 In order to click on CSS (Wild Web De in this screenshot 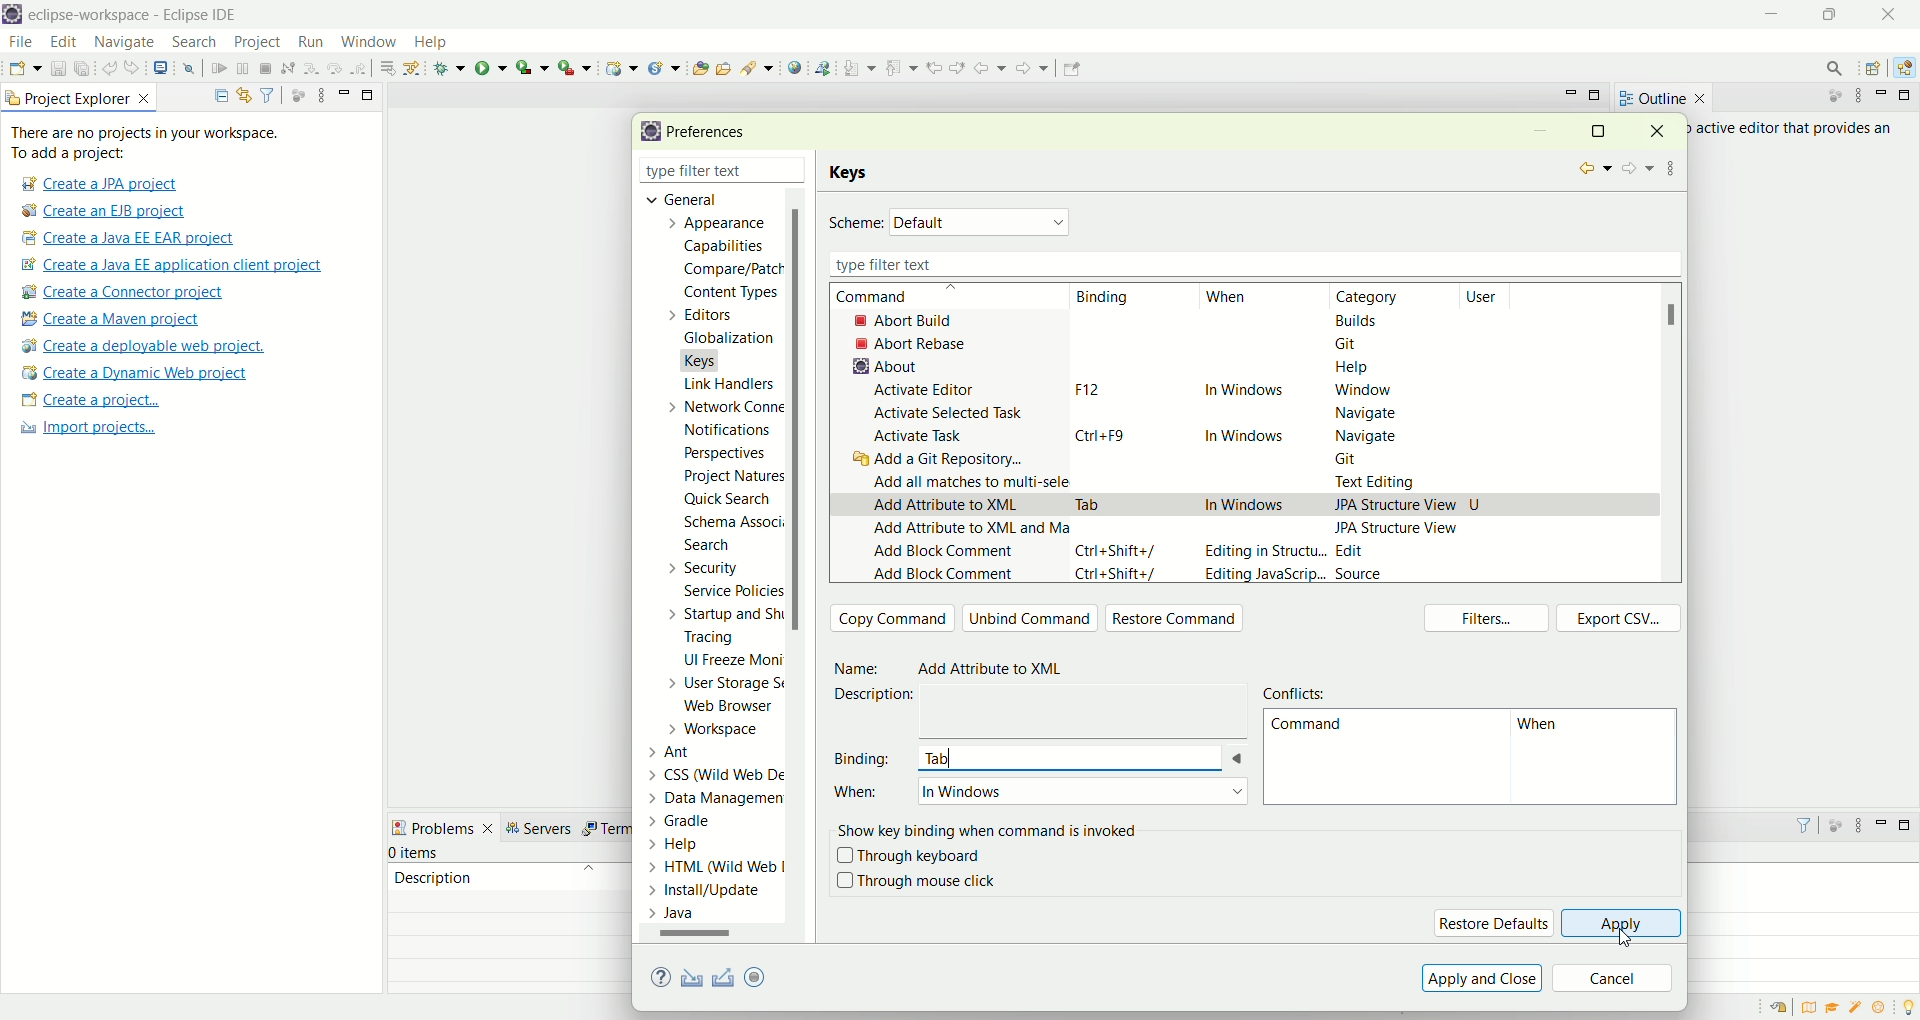, I will do `click(721, 772)`.